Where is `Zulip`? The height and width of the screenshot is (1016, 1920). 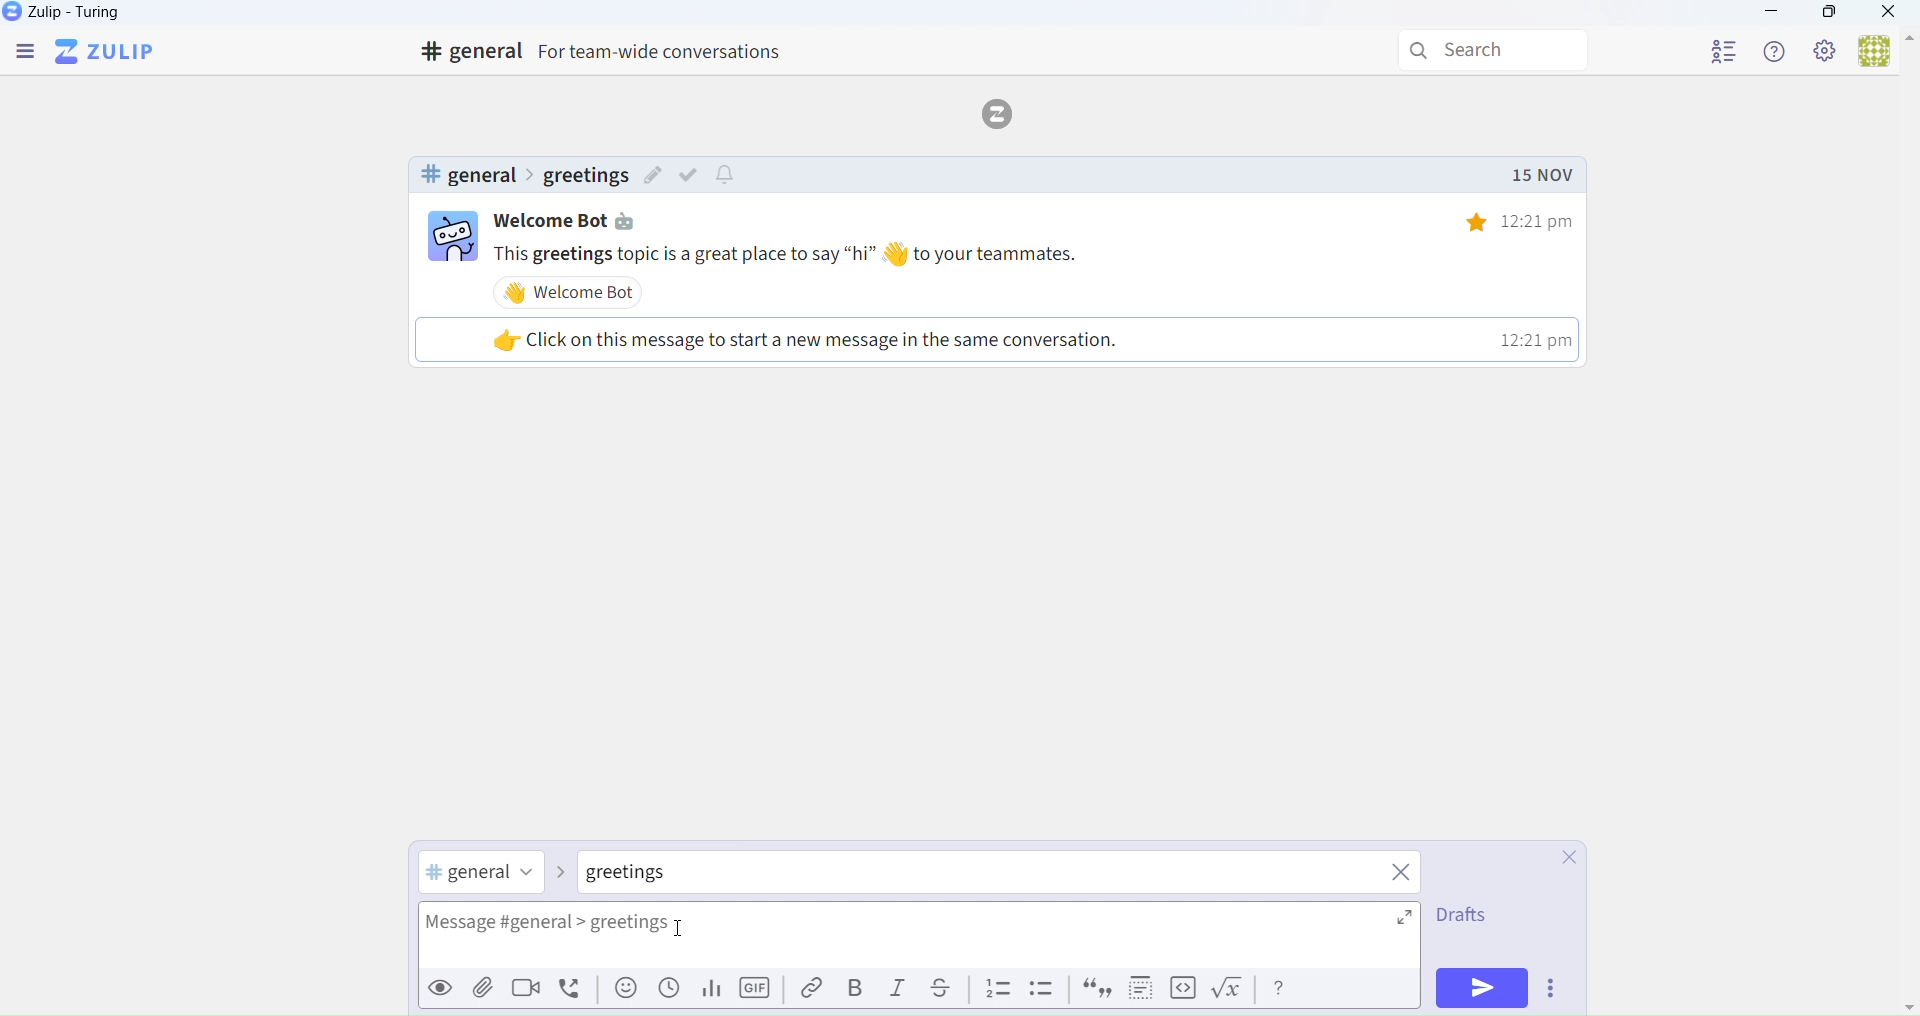
Zulip is located at coordinates (85, 16).